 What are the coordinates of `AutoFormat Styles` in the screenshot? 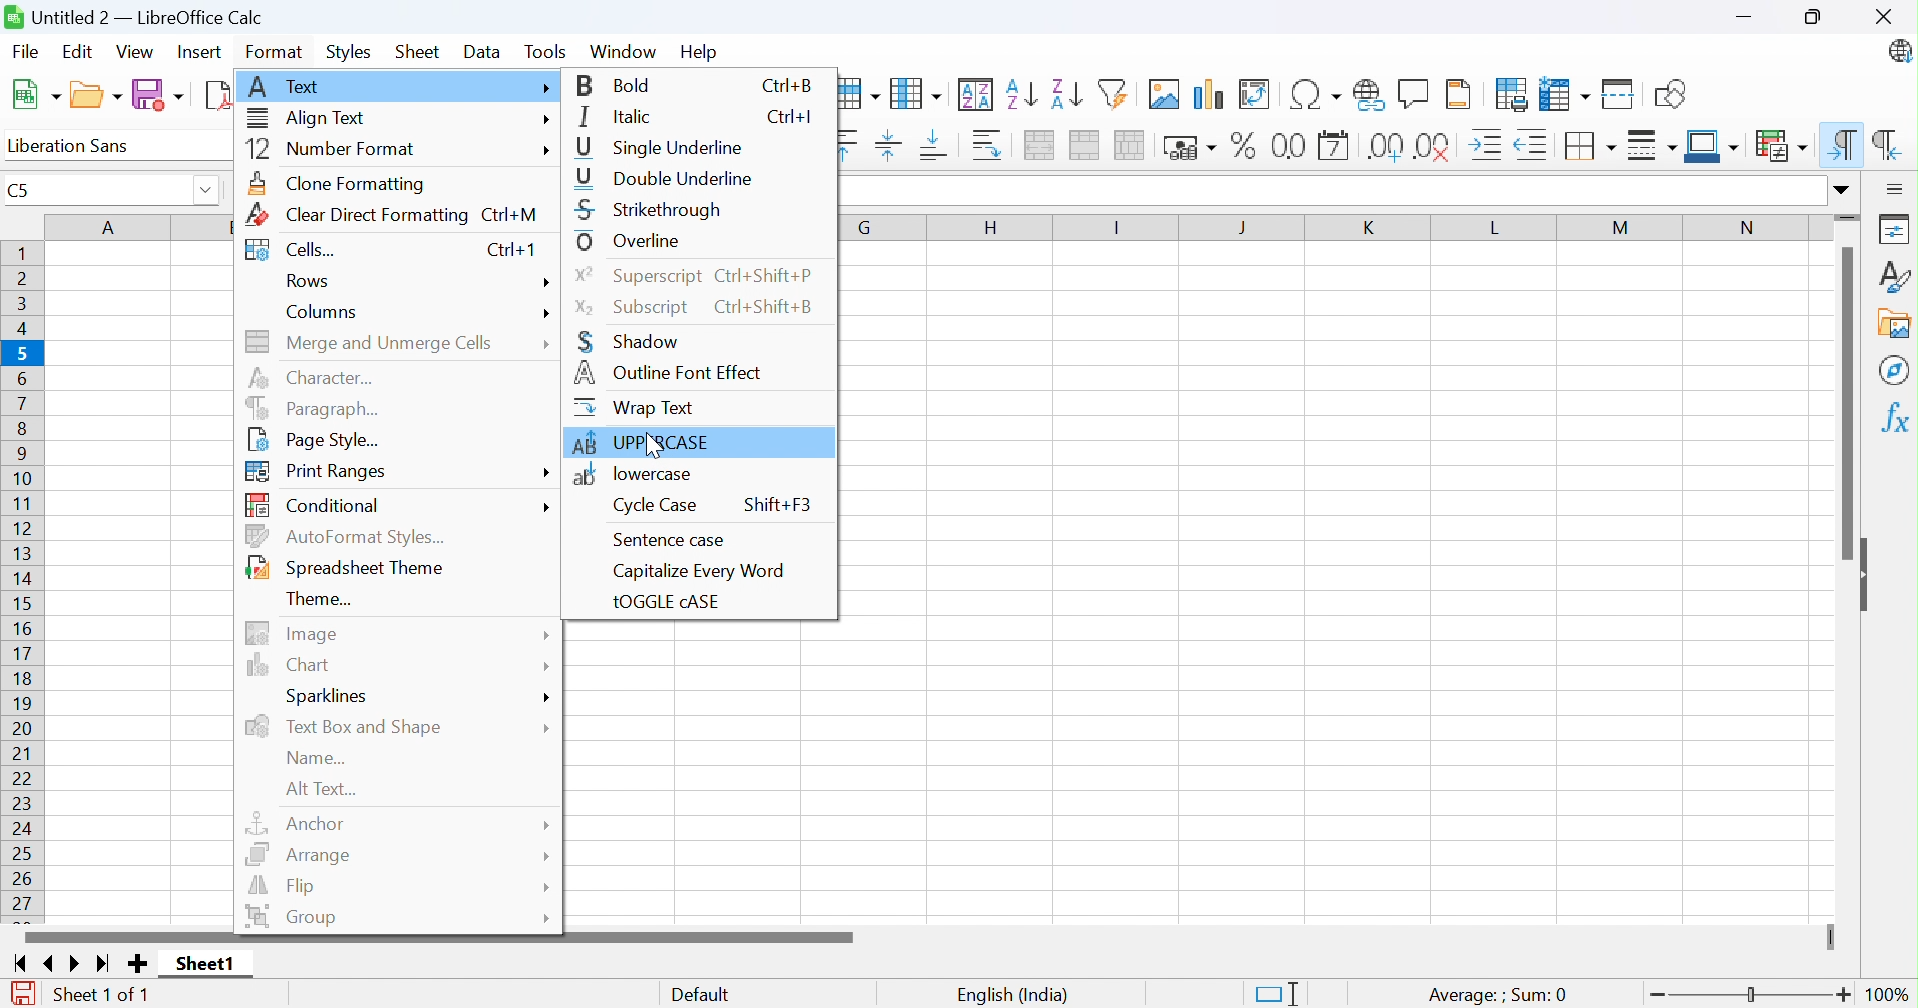 It's located at (351, 535).